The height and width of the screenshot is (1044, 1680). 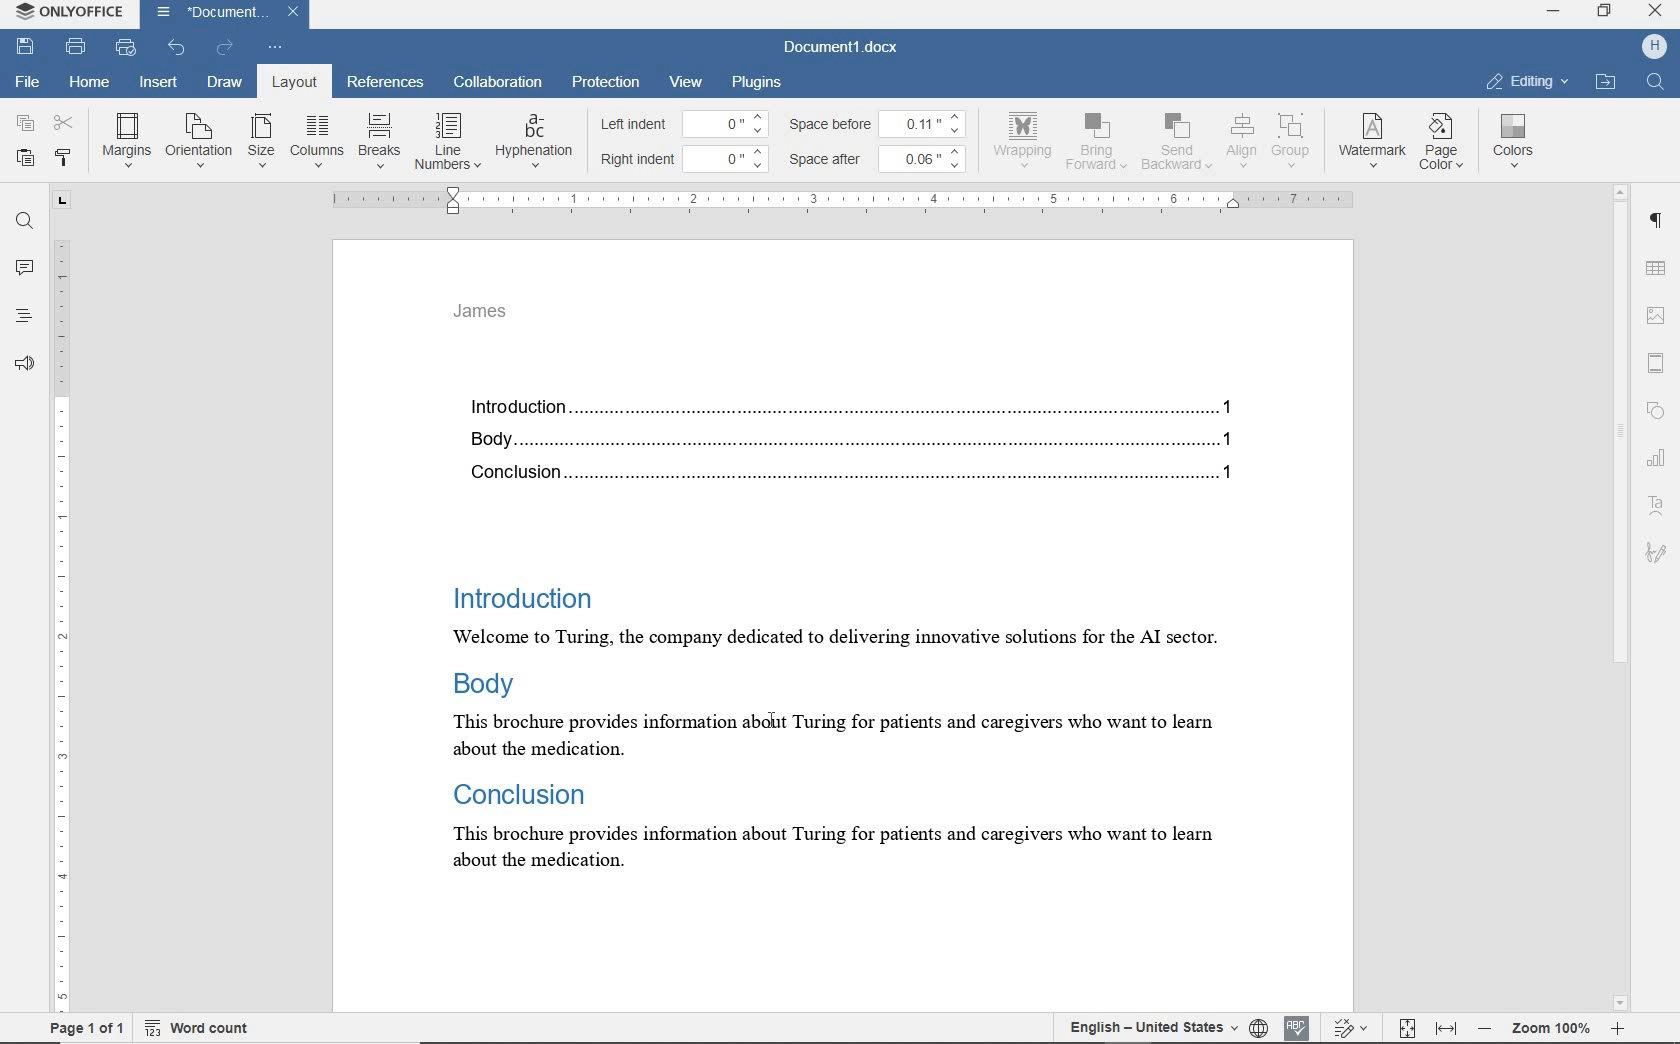 What do you see at coordinates (386, 84) in the screenshot?
I see `references` at bounding box center [386, 84].